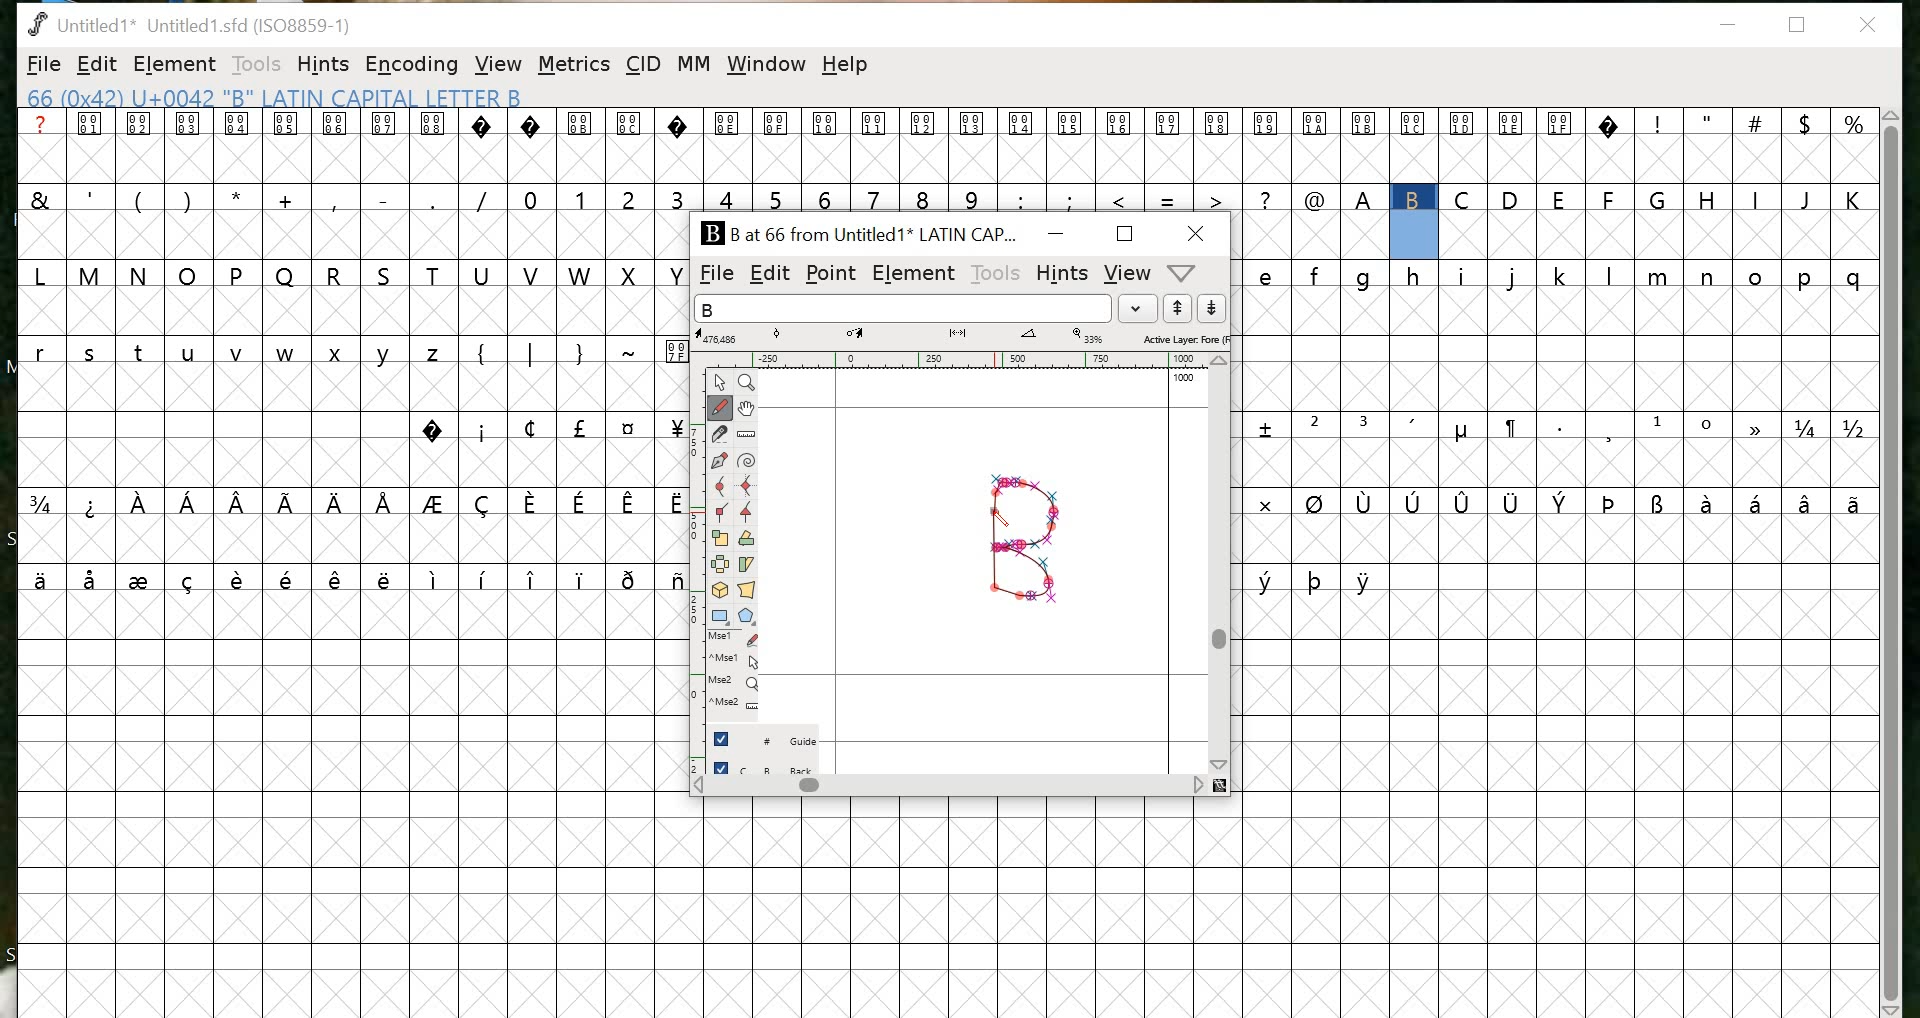  Describe the element at coordinates (746, 567) in the screenshot. I see `Skew` at that location.